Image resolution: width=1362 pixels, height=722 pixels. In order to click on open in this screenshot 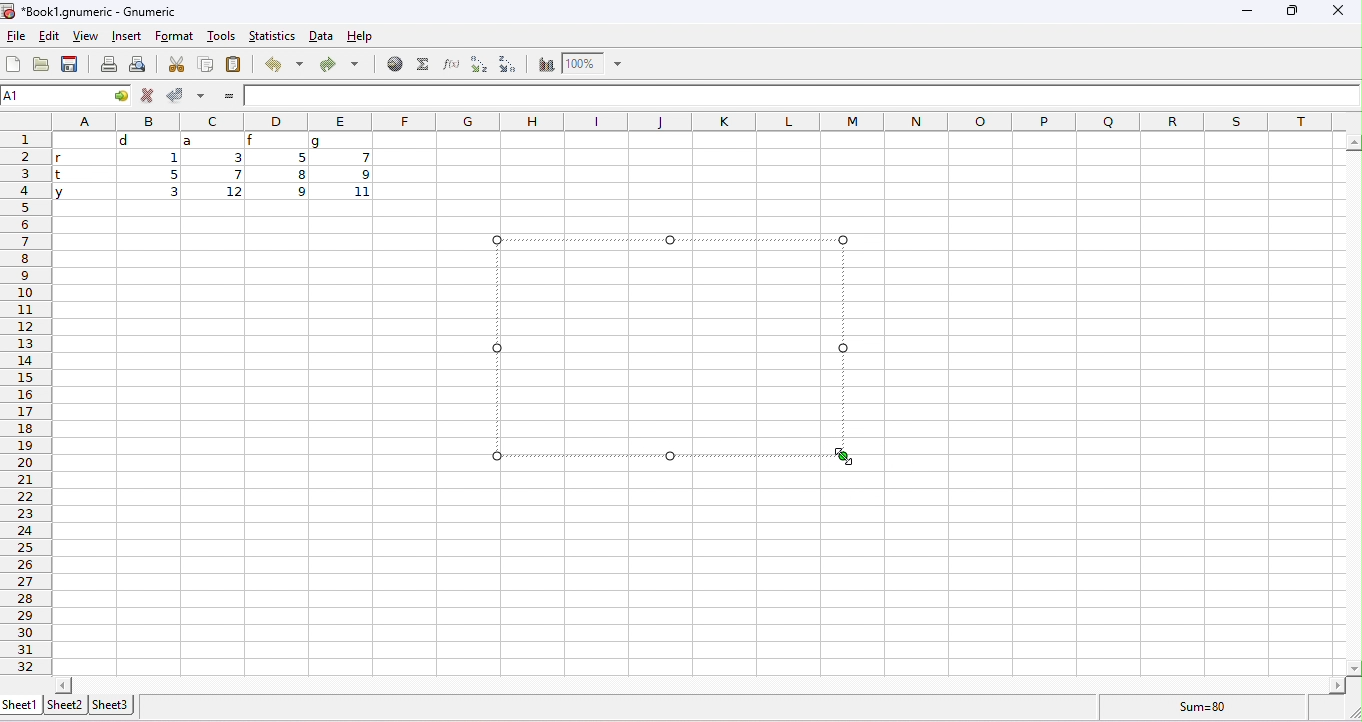, I will do `click(43, 65)`.